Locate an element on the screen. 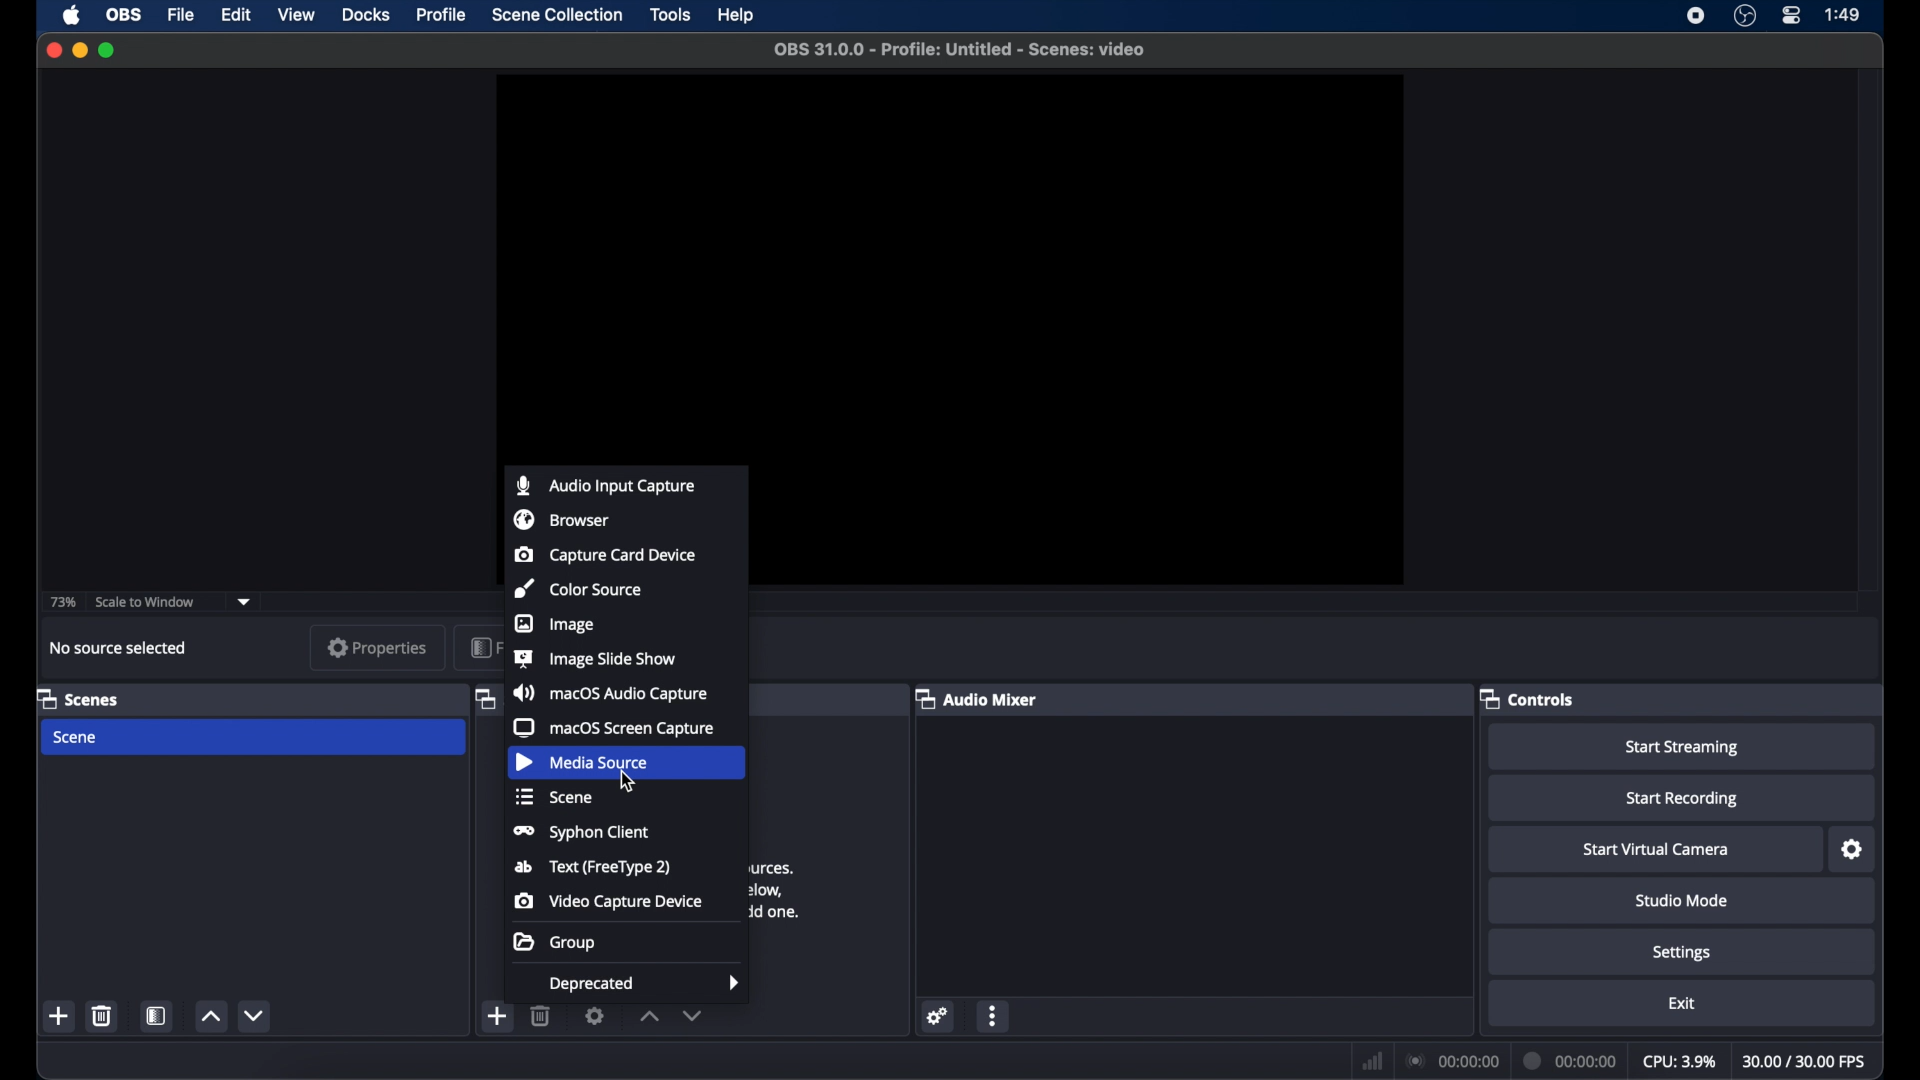 This screenshot has width=1920, height=1080. settings is located at coordinates (1853, 849).